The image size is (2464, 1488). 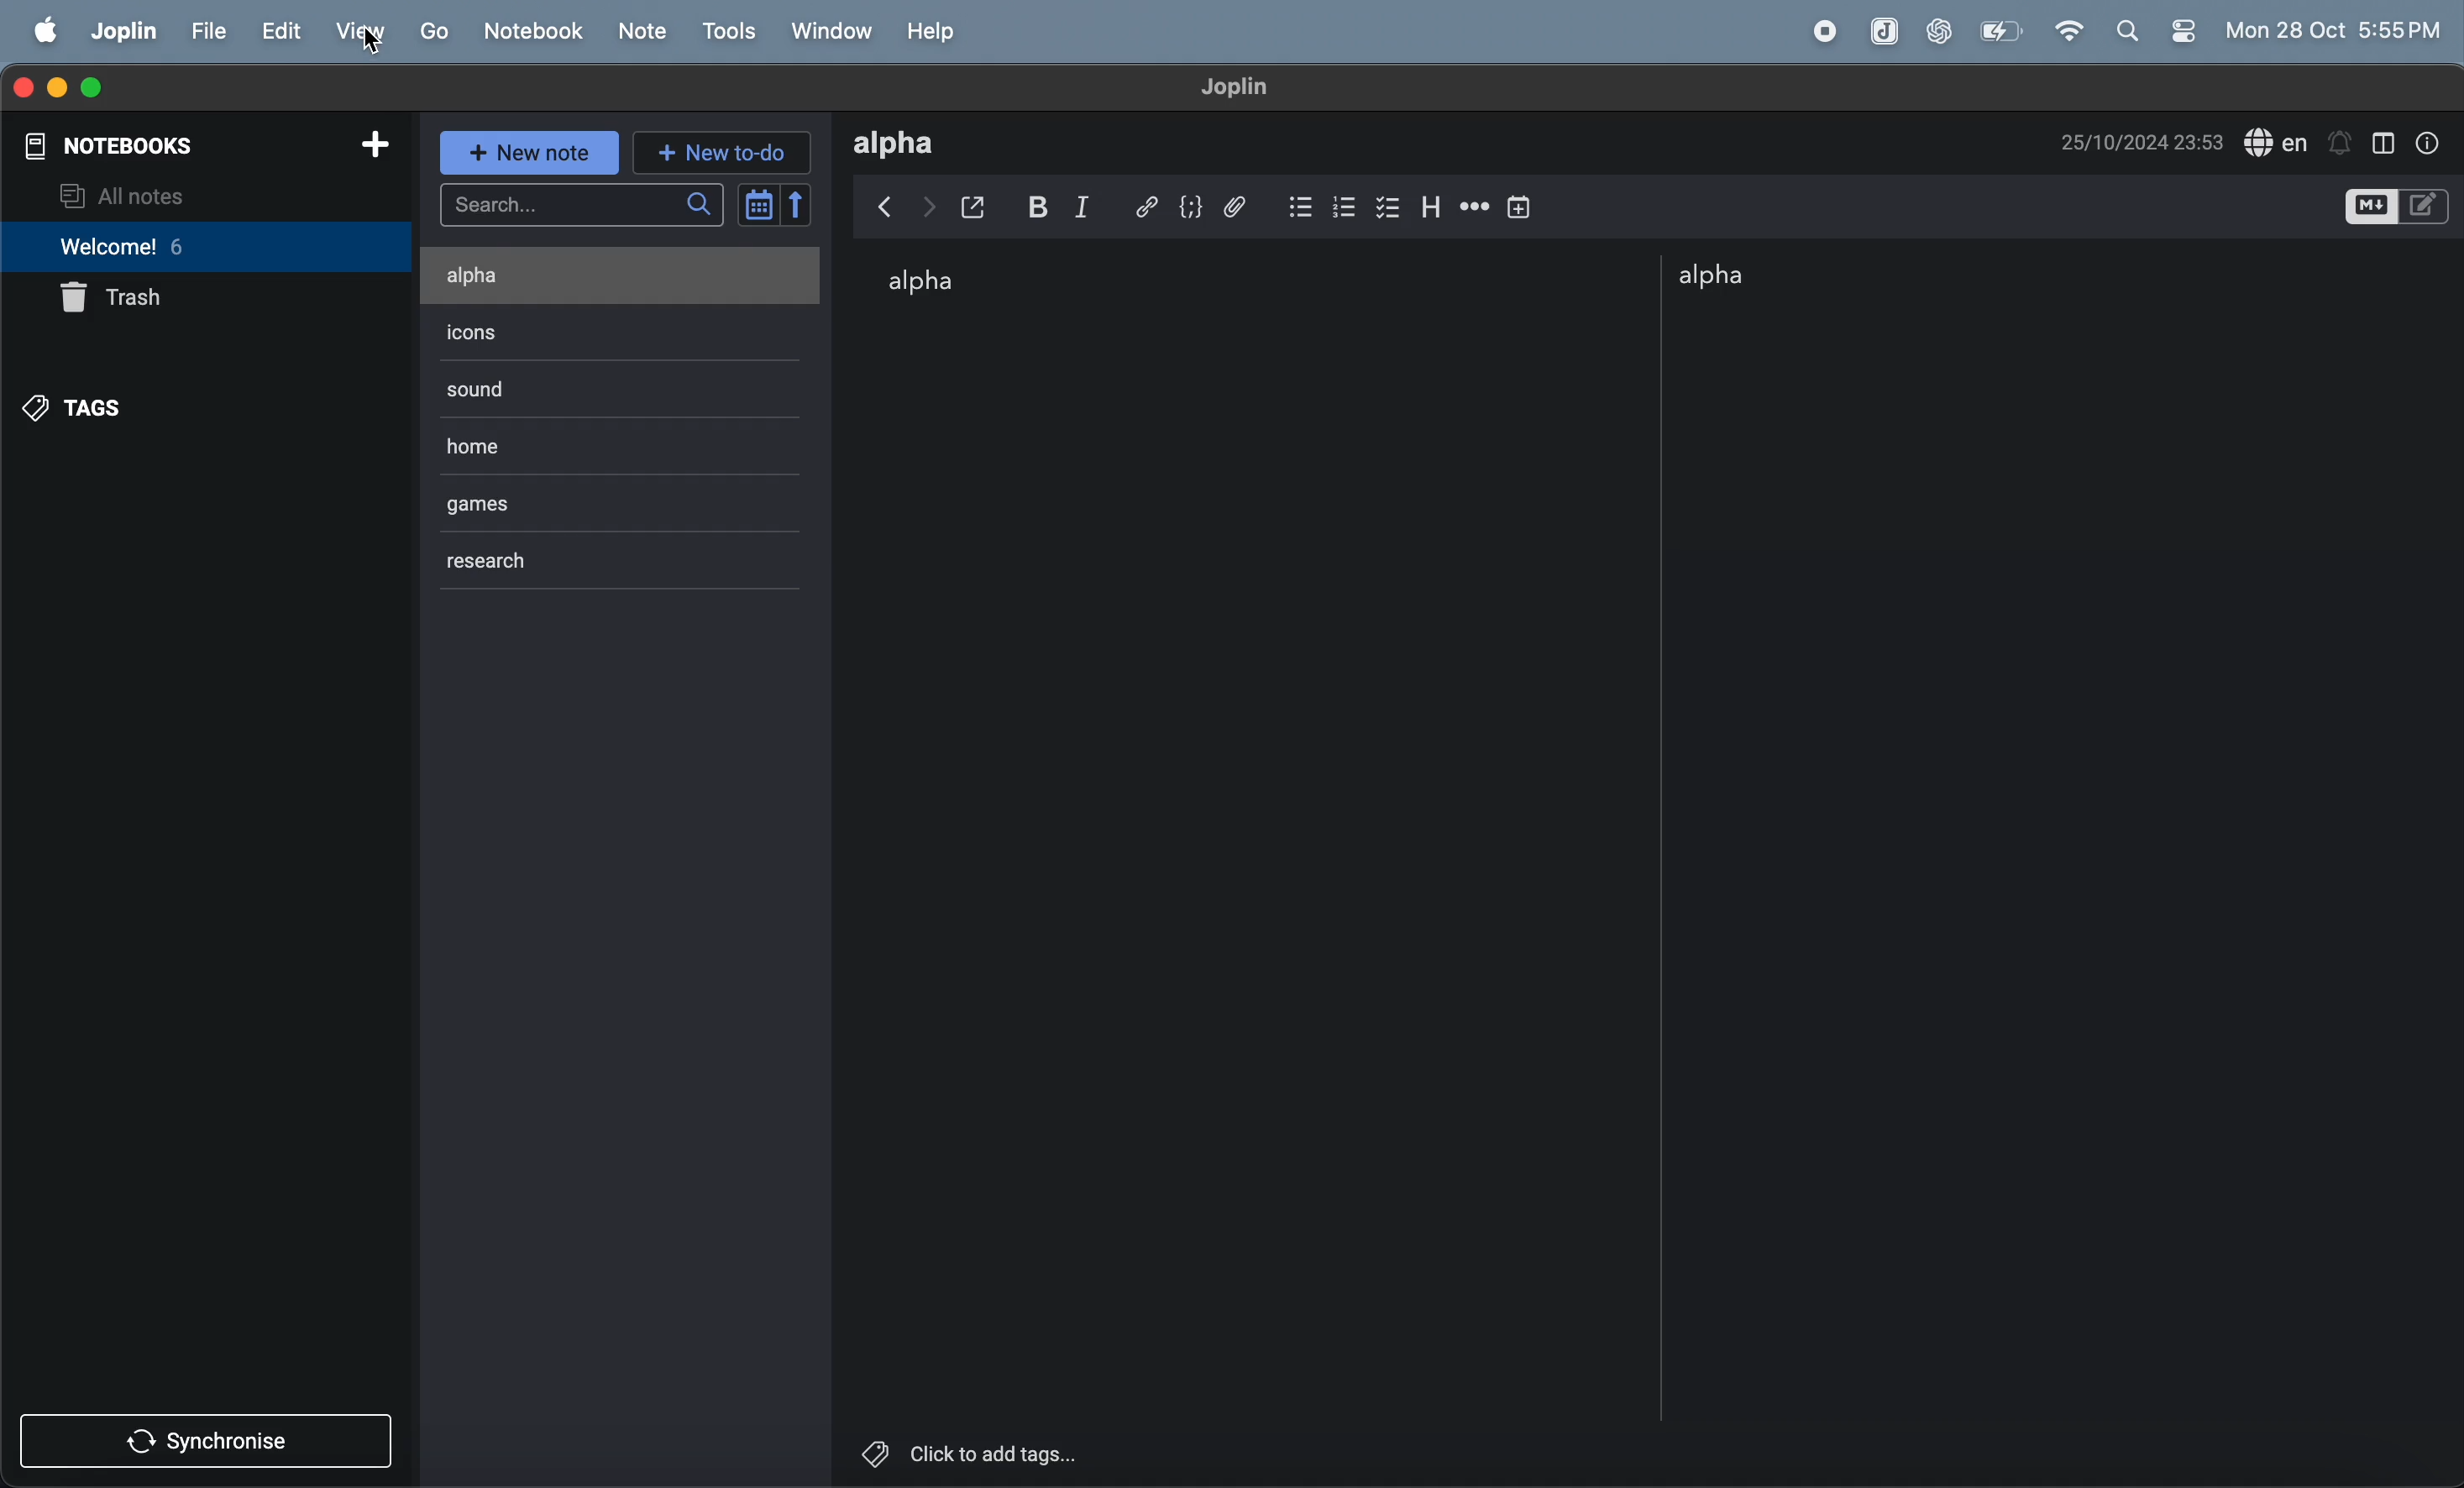 I want to click on All notes, so click(x=201, y=196).